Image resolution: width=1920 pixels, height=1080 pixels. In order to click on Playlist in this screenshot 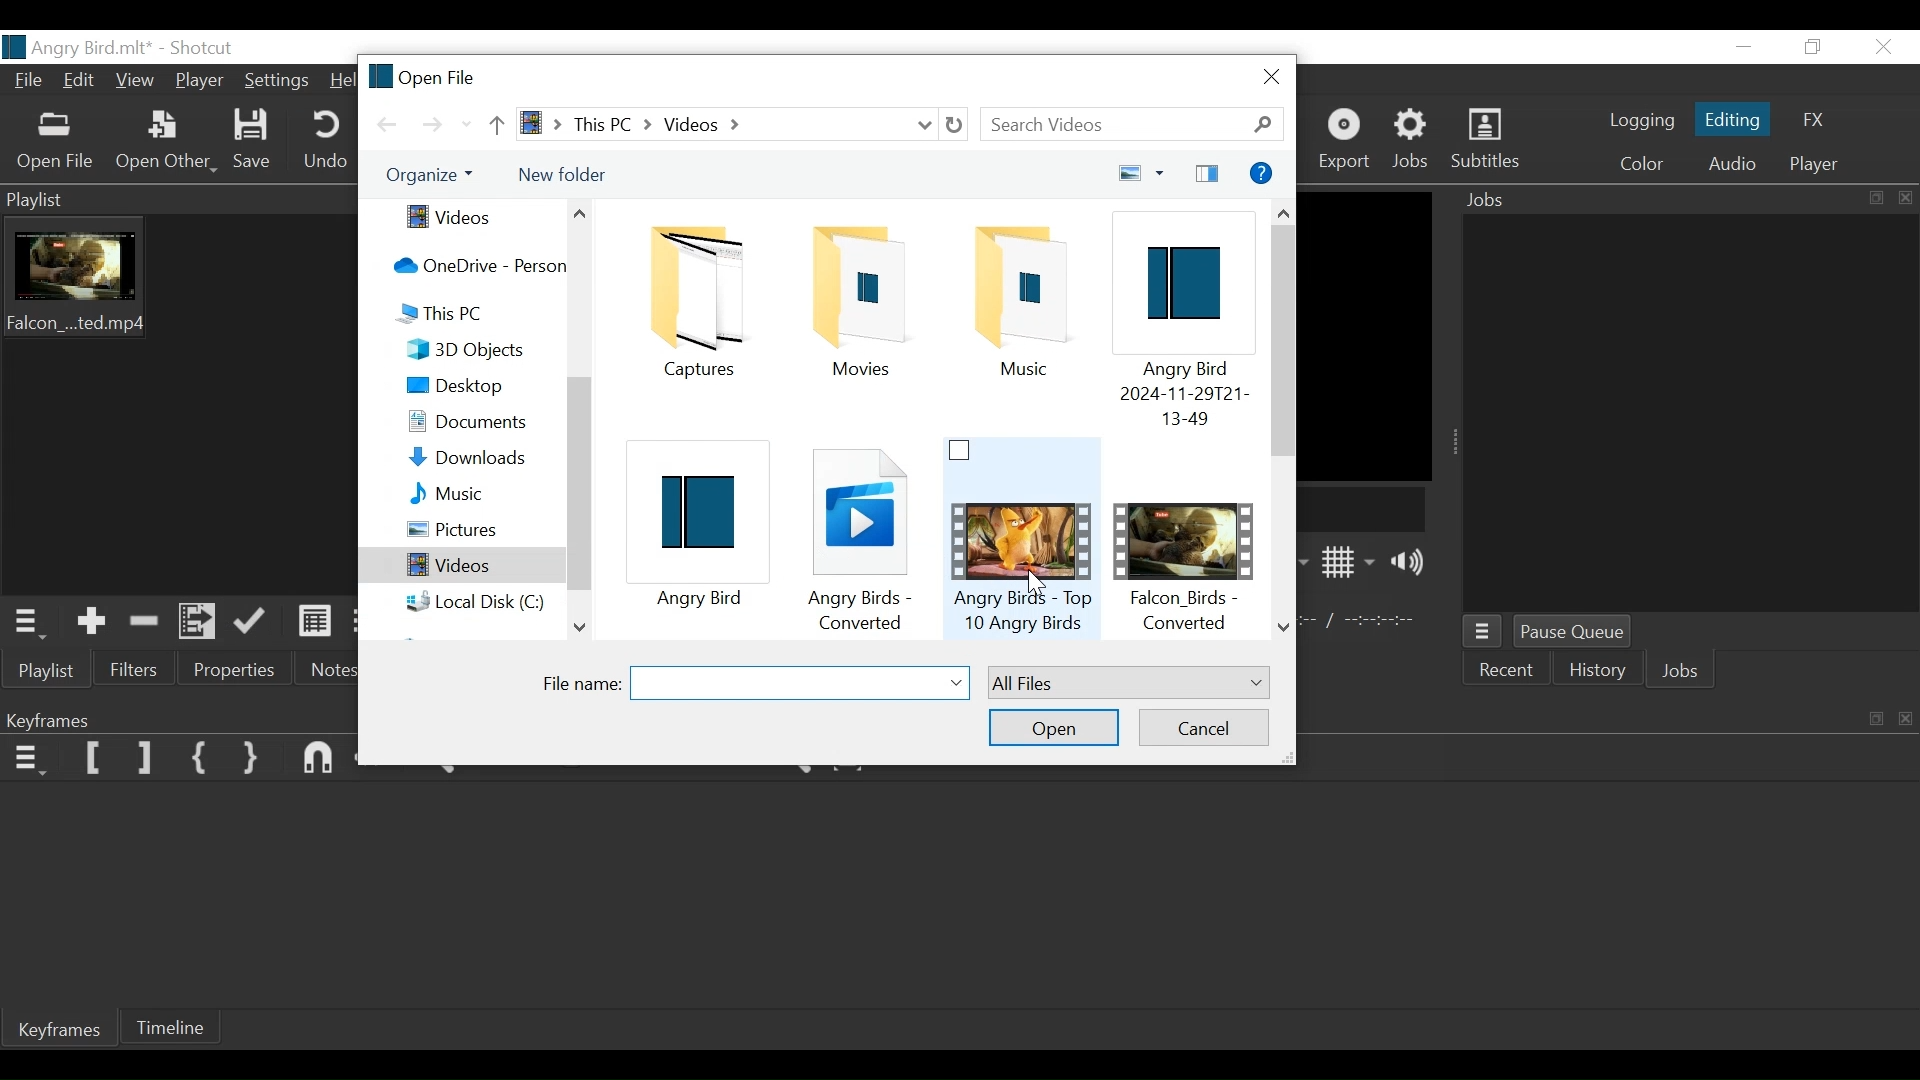, I will do `click(51, 670)`.